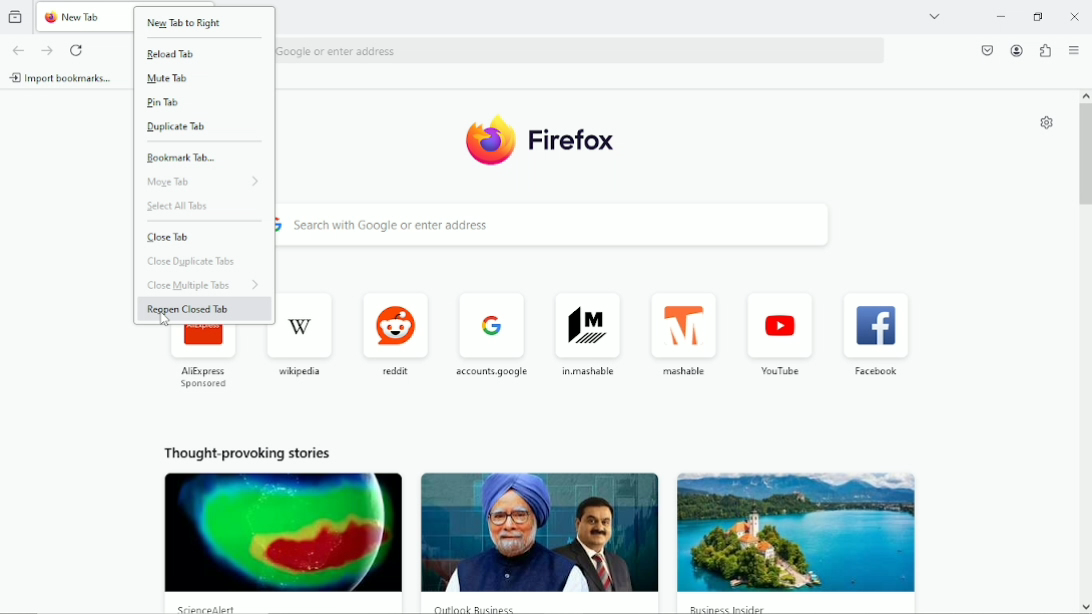 The width and height of the screenshot is (1092, 614). I want to click on duplicate tab, so click(178, 127).